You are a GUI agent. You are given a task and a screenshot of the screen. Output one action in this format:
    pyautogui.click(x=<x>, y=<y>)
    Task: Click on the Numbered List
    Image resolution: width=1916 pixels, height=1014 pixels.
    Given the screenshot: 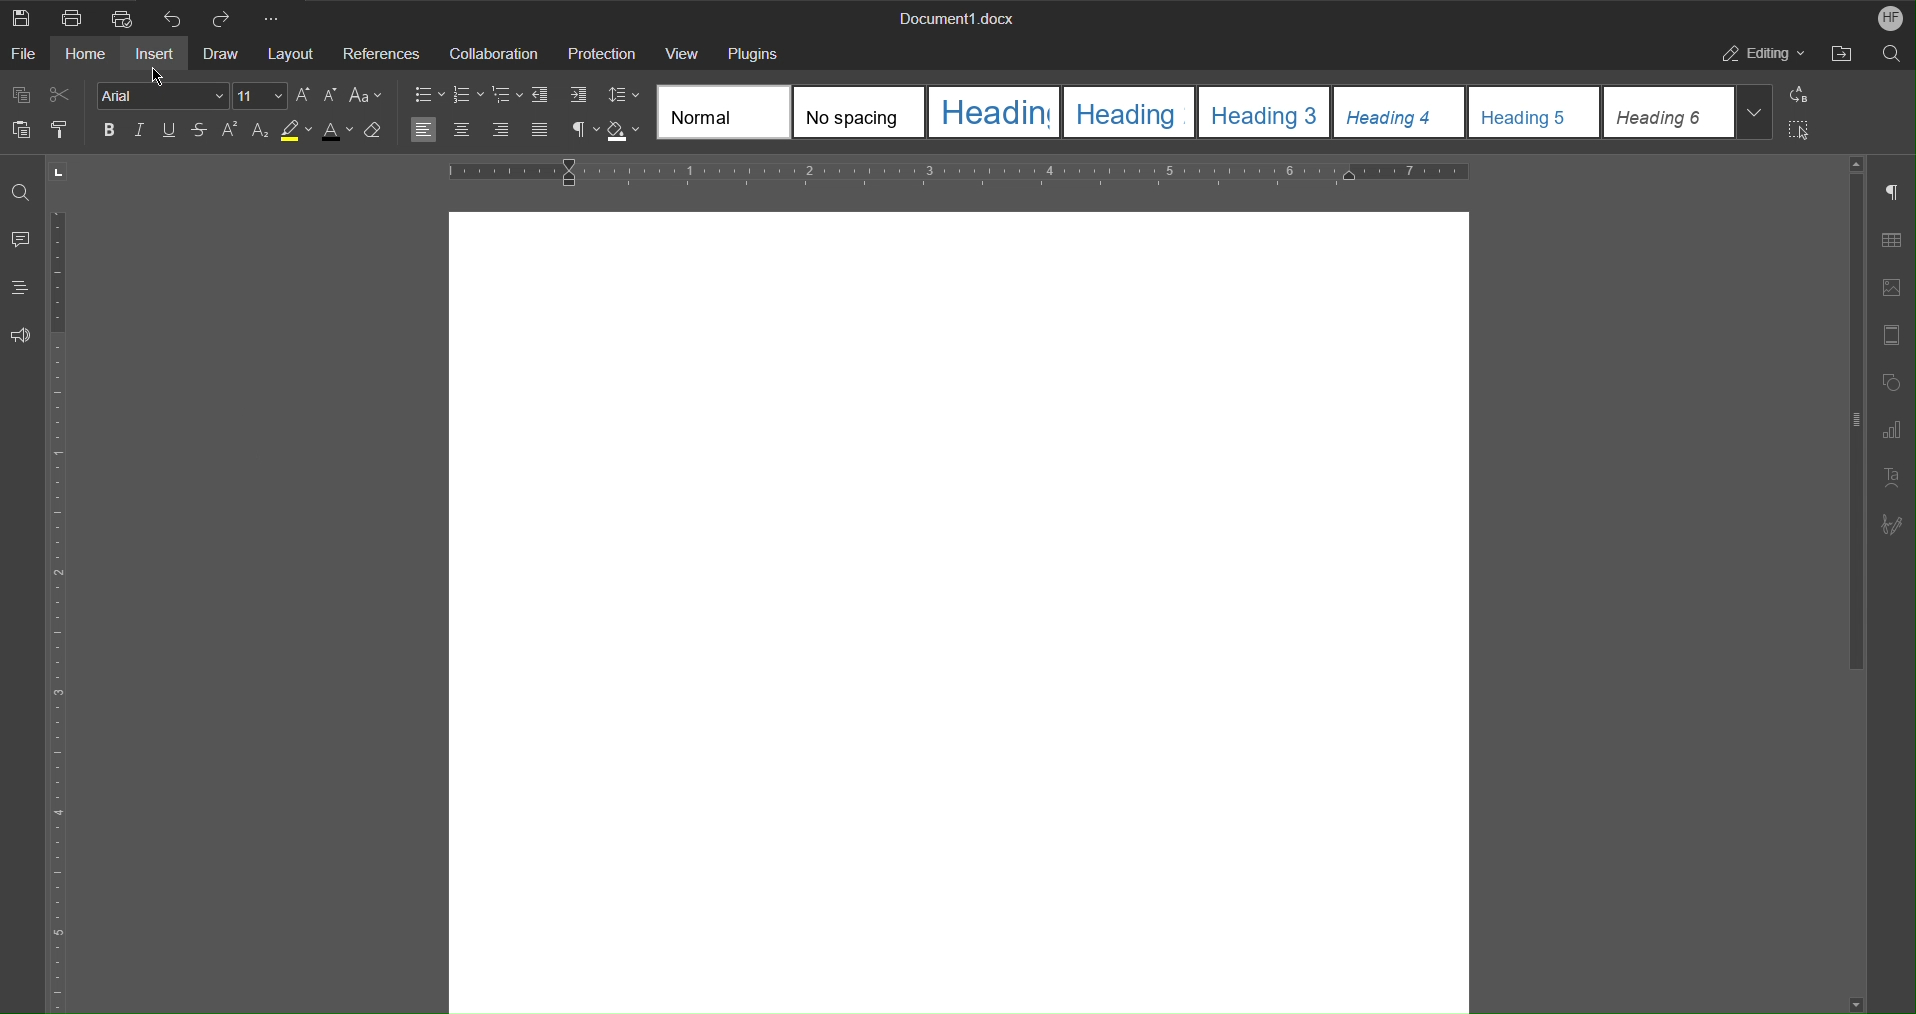 What is the action you would take?
    pyautogui.click(x=466, y=94)
    